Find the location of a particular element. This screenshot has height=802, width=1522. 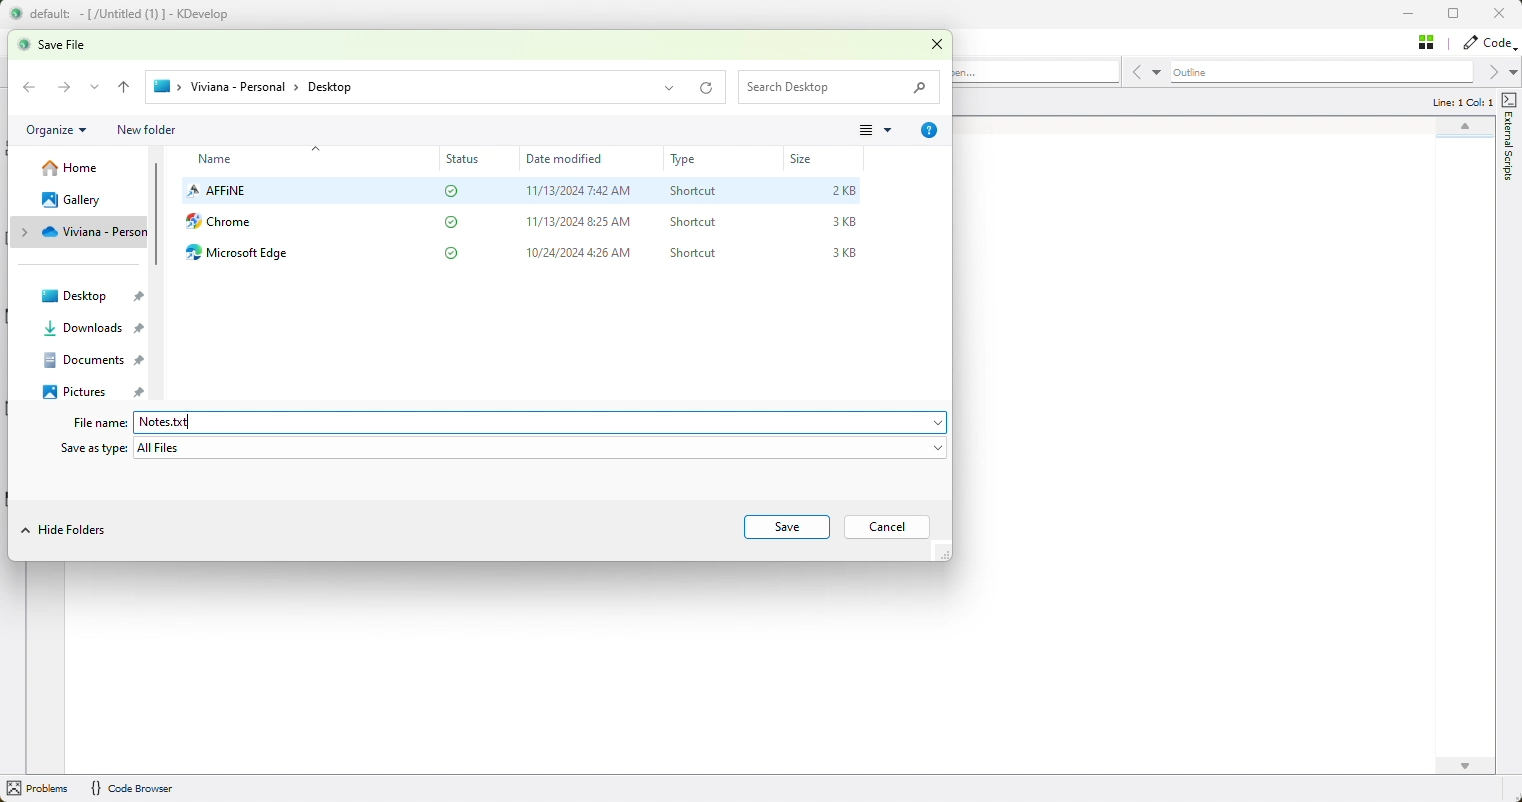

11/13/2024 8:25 AM is located at coordinates (577, 221).